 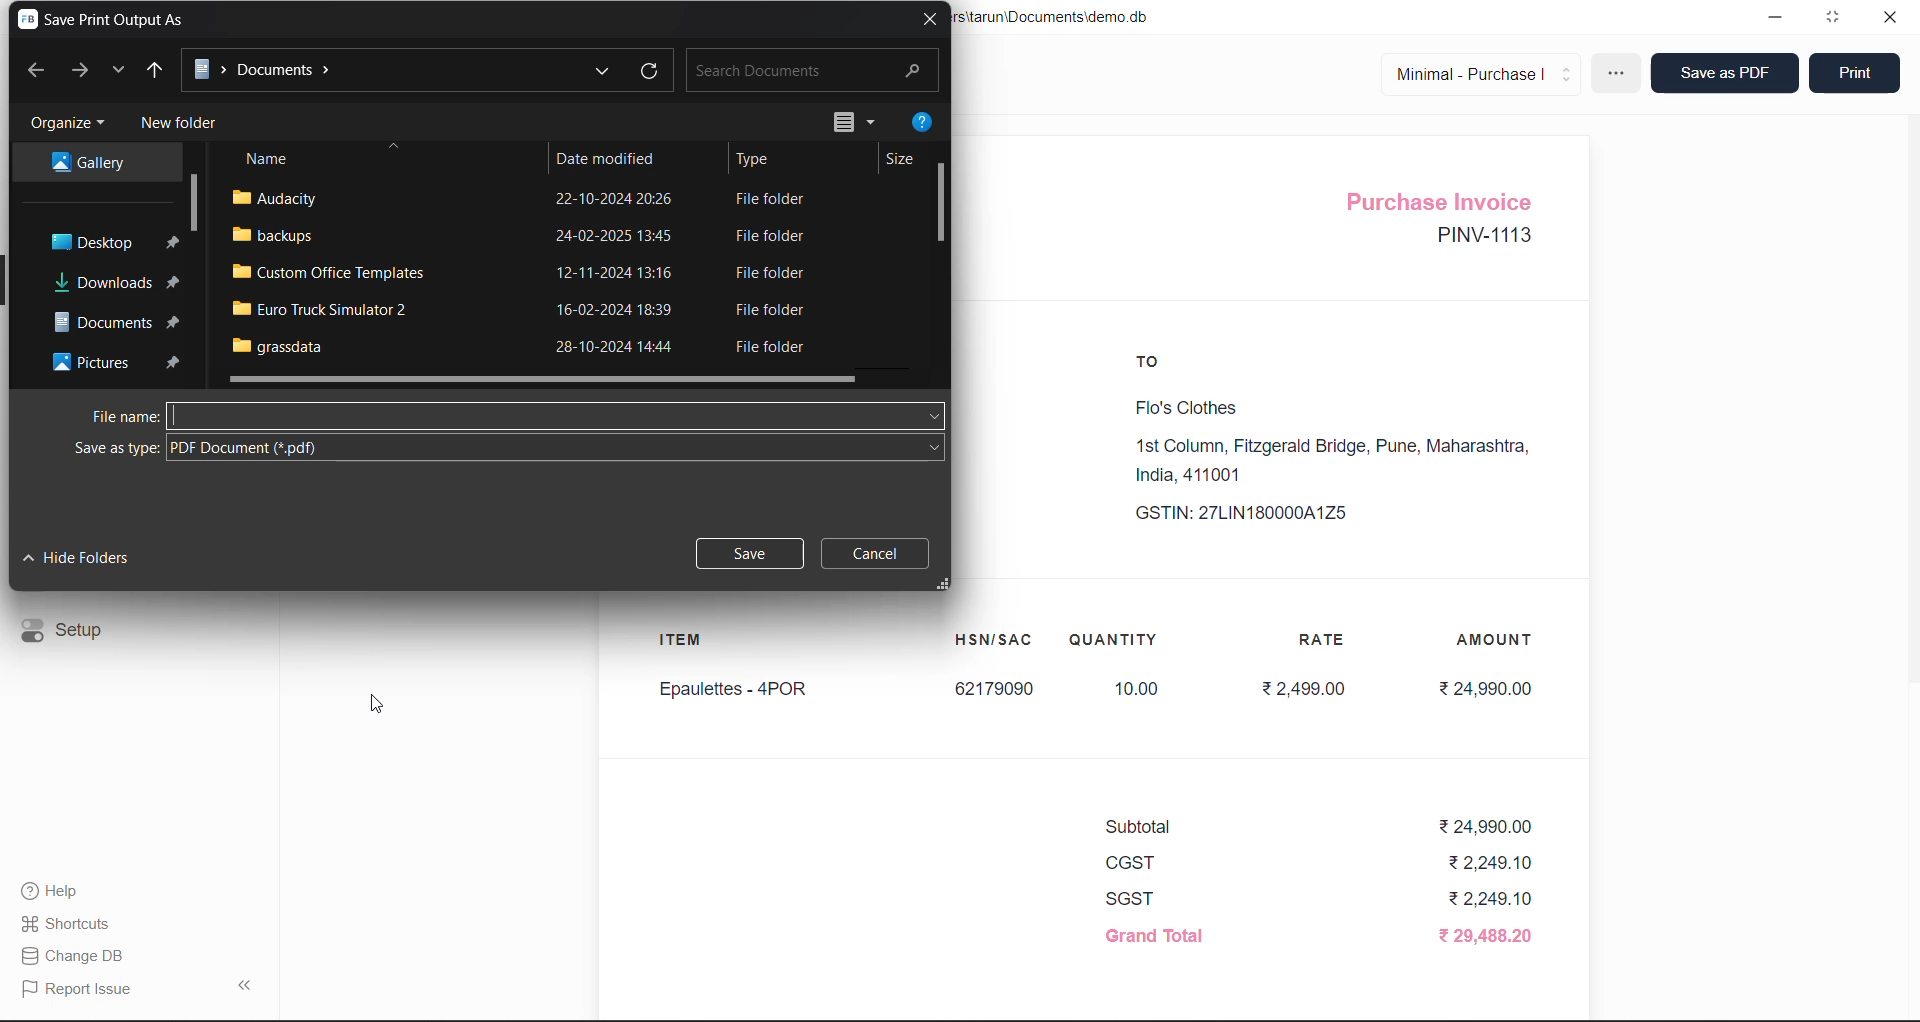 What do you see at coordinates (784, 309) in the screenshot?
I see `File folder` at bounding box center [784, 309].